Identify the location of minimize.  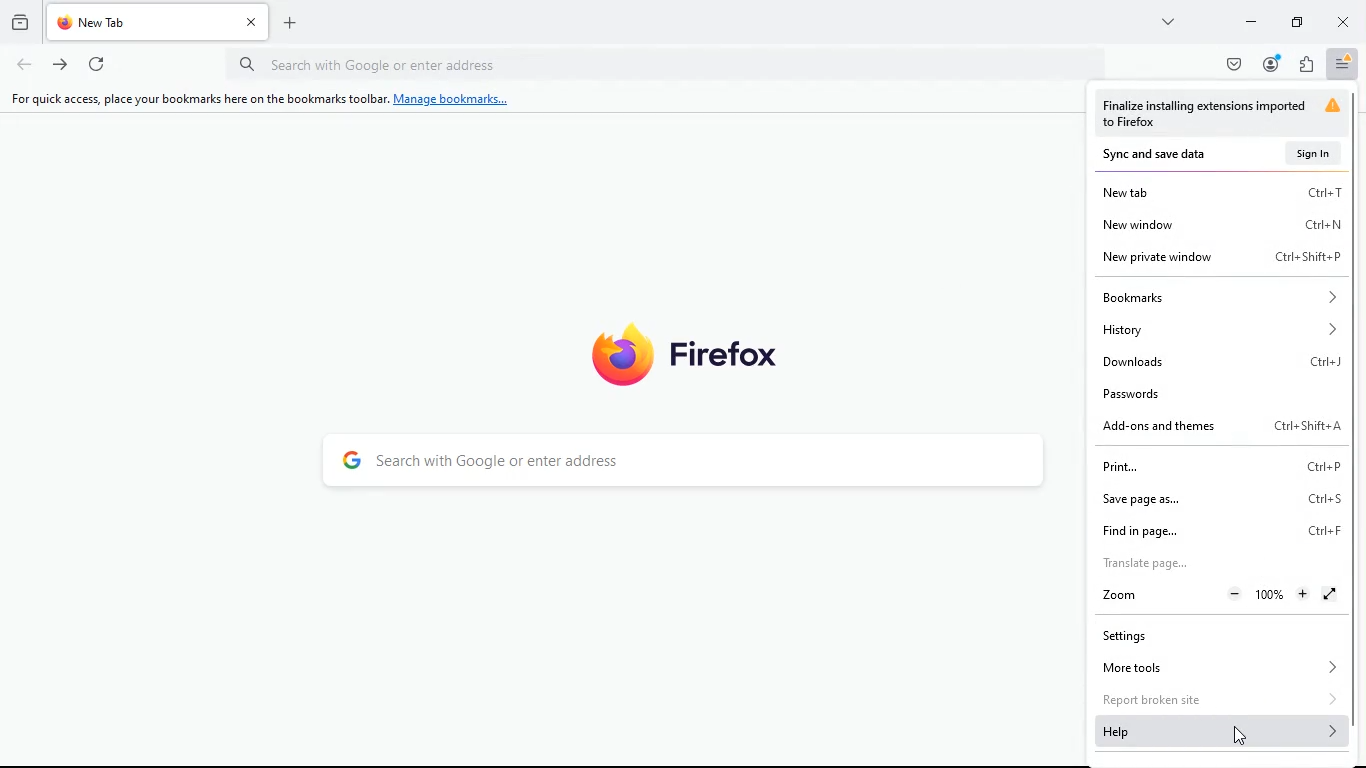
(1249, 24).